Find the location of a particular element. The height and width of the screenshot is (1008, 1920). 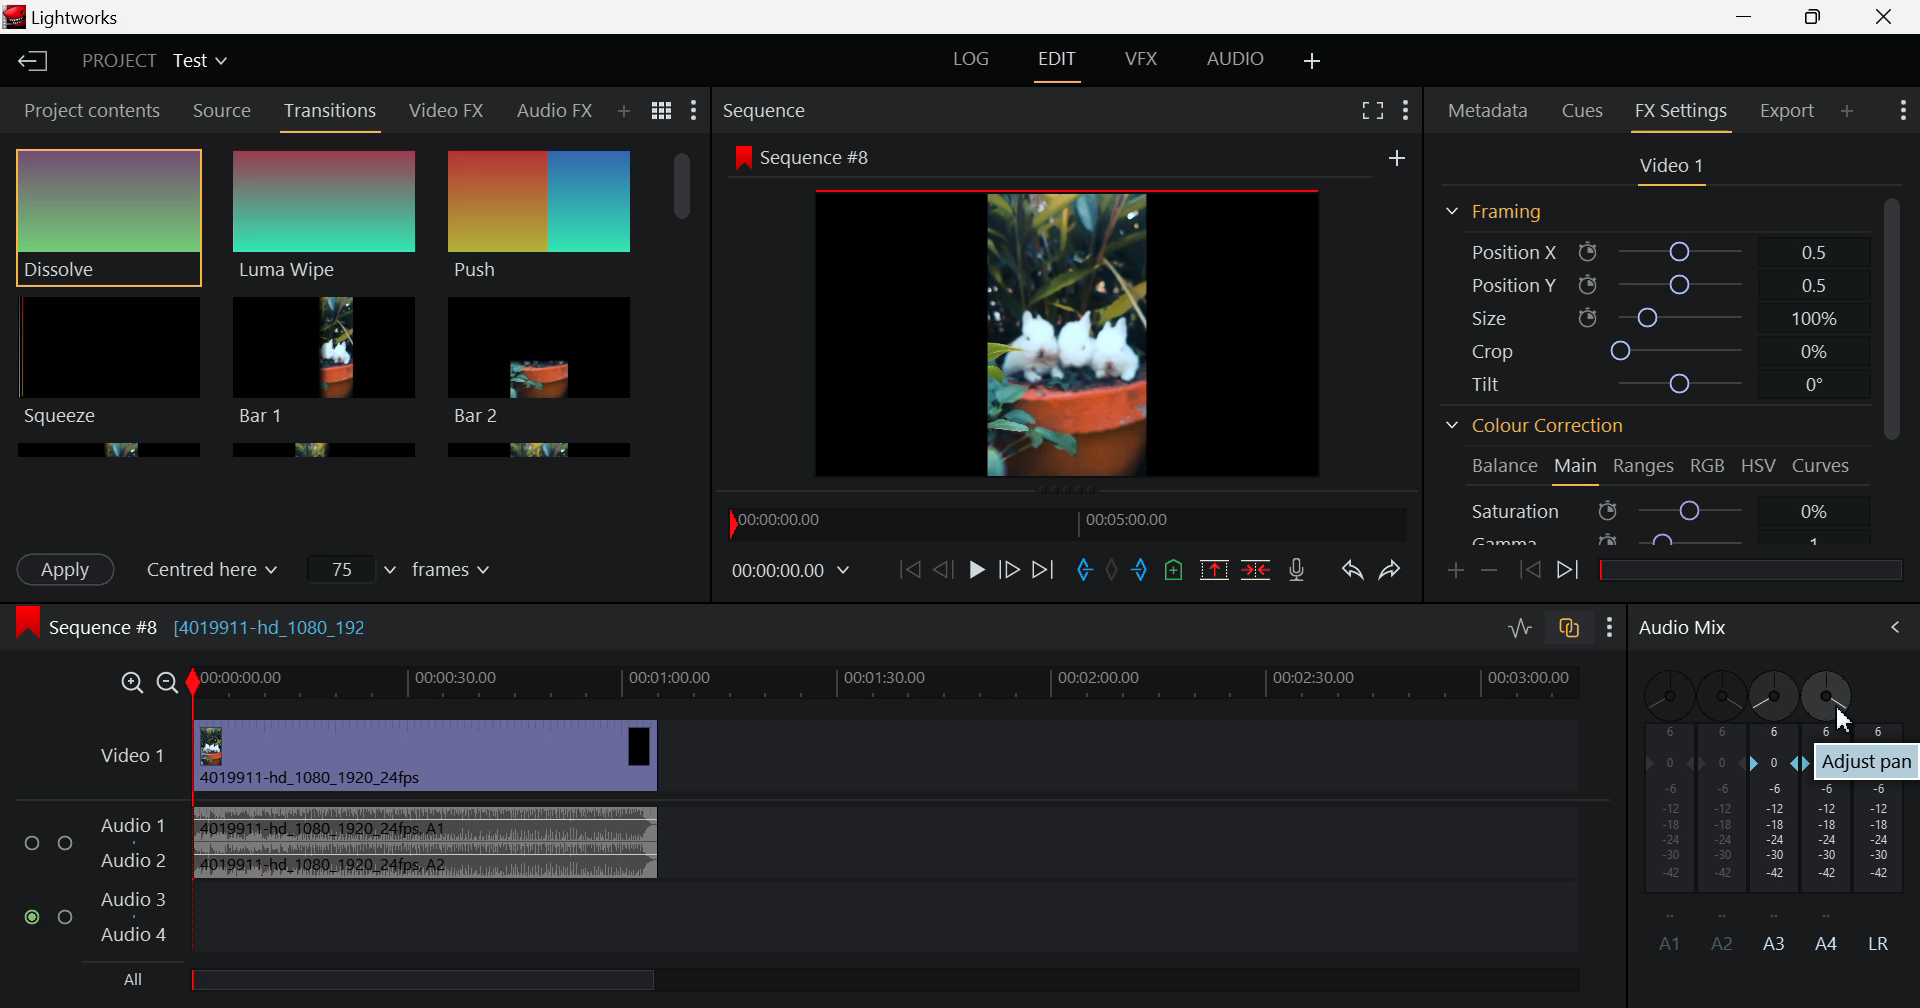

Crop is located at coordinates (1654, 349).